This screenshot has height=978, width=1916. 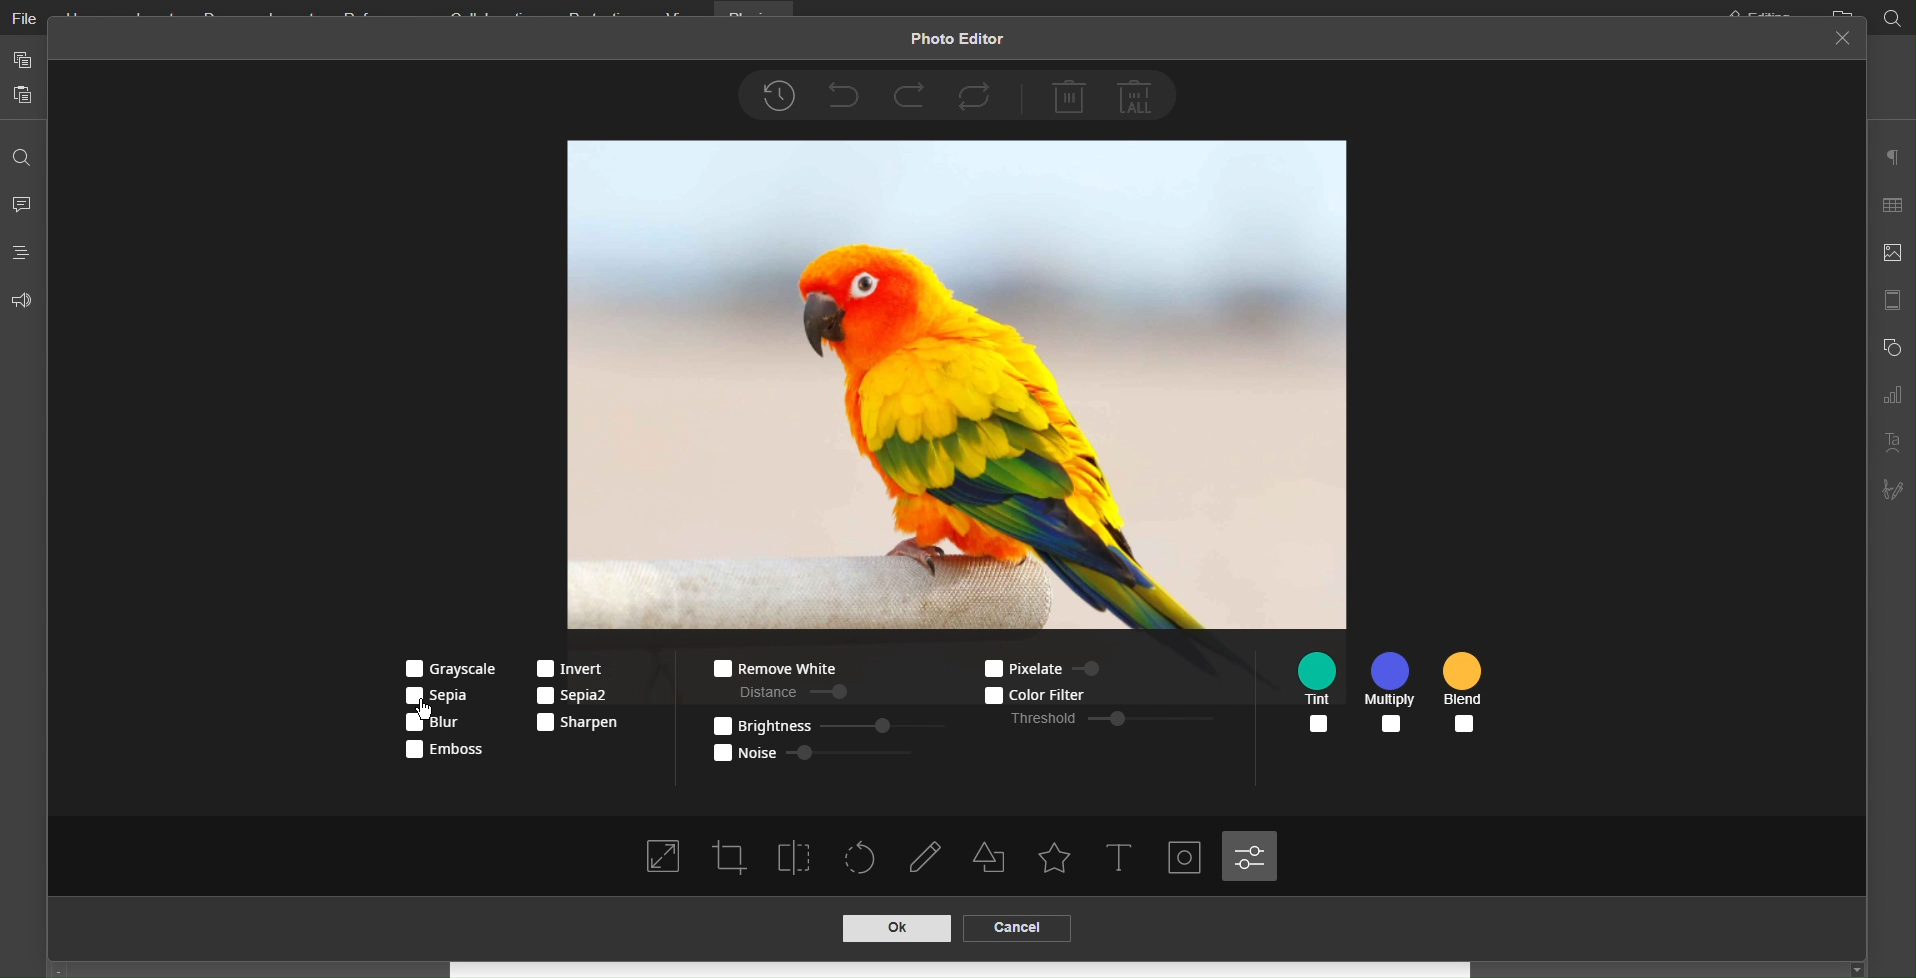 What do you see at coordinates (1891, 299) in the screenshot?
I see `Header Footer` at bounding box center [1891, 299].